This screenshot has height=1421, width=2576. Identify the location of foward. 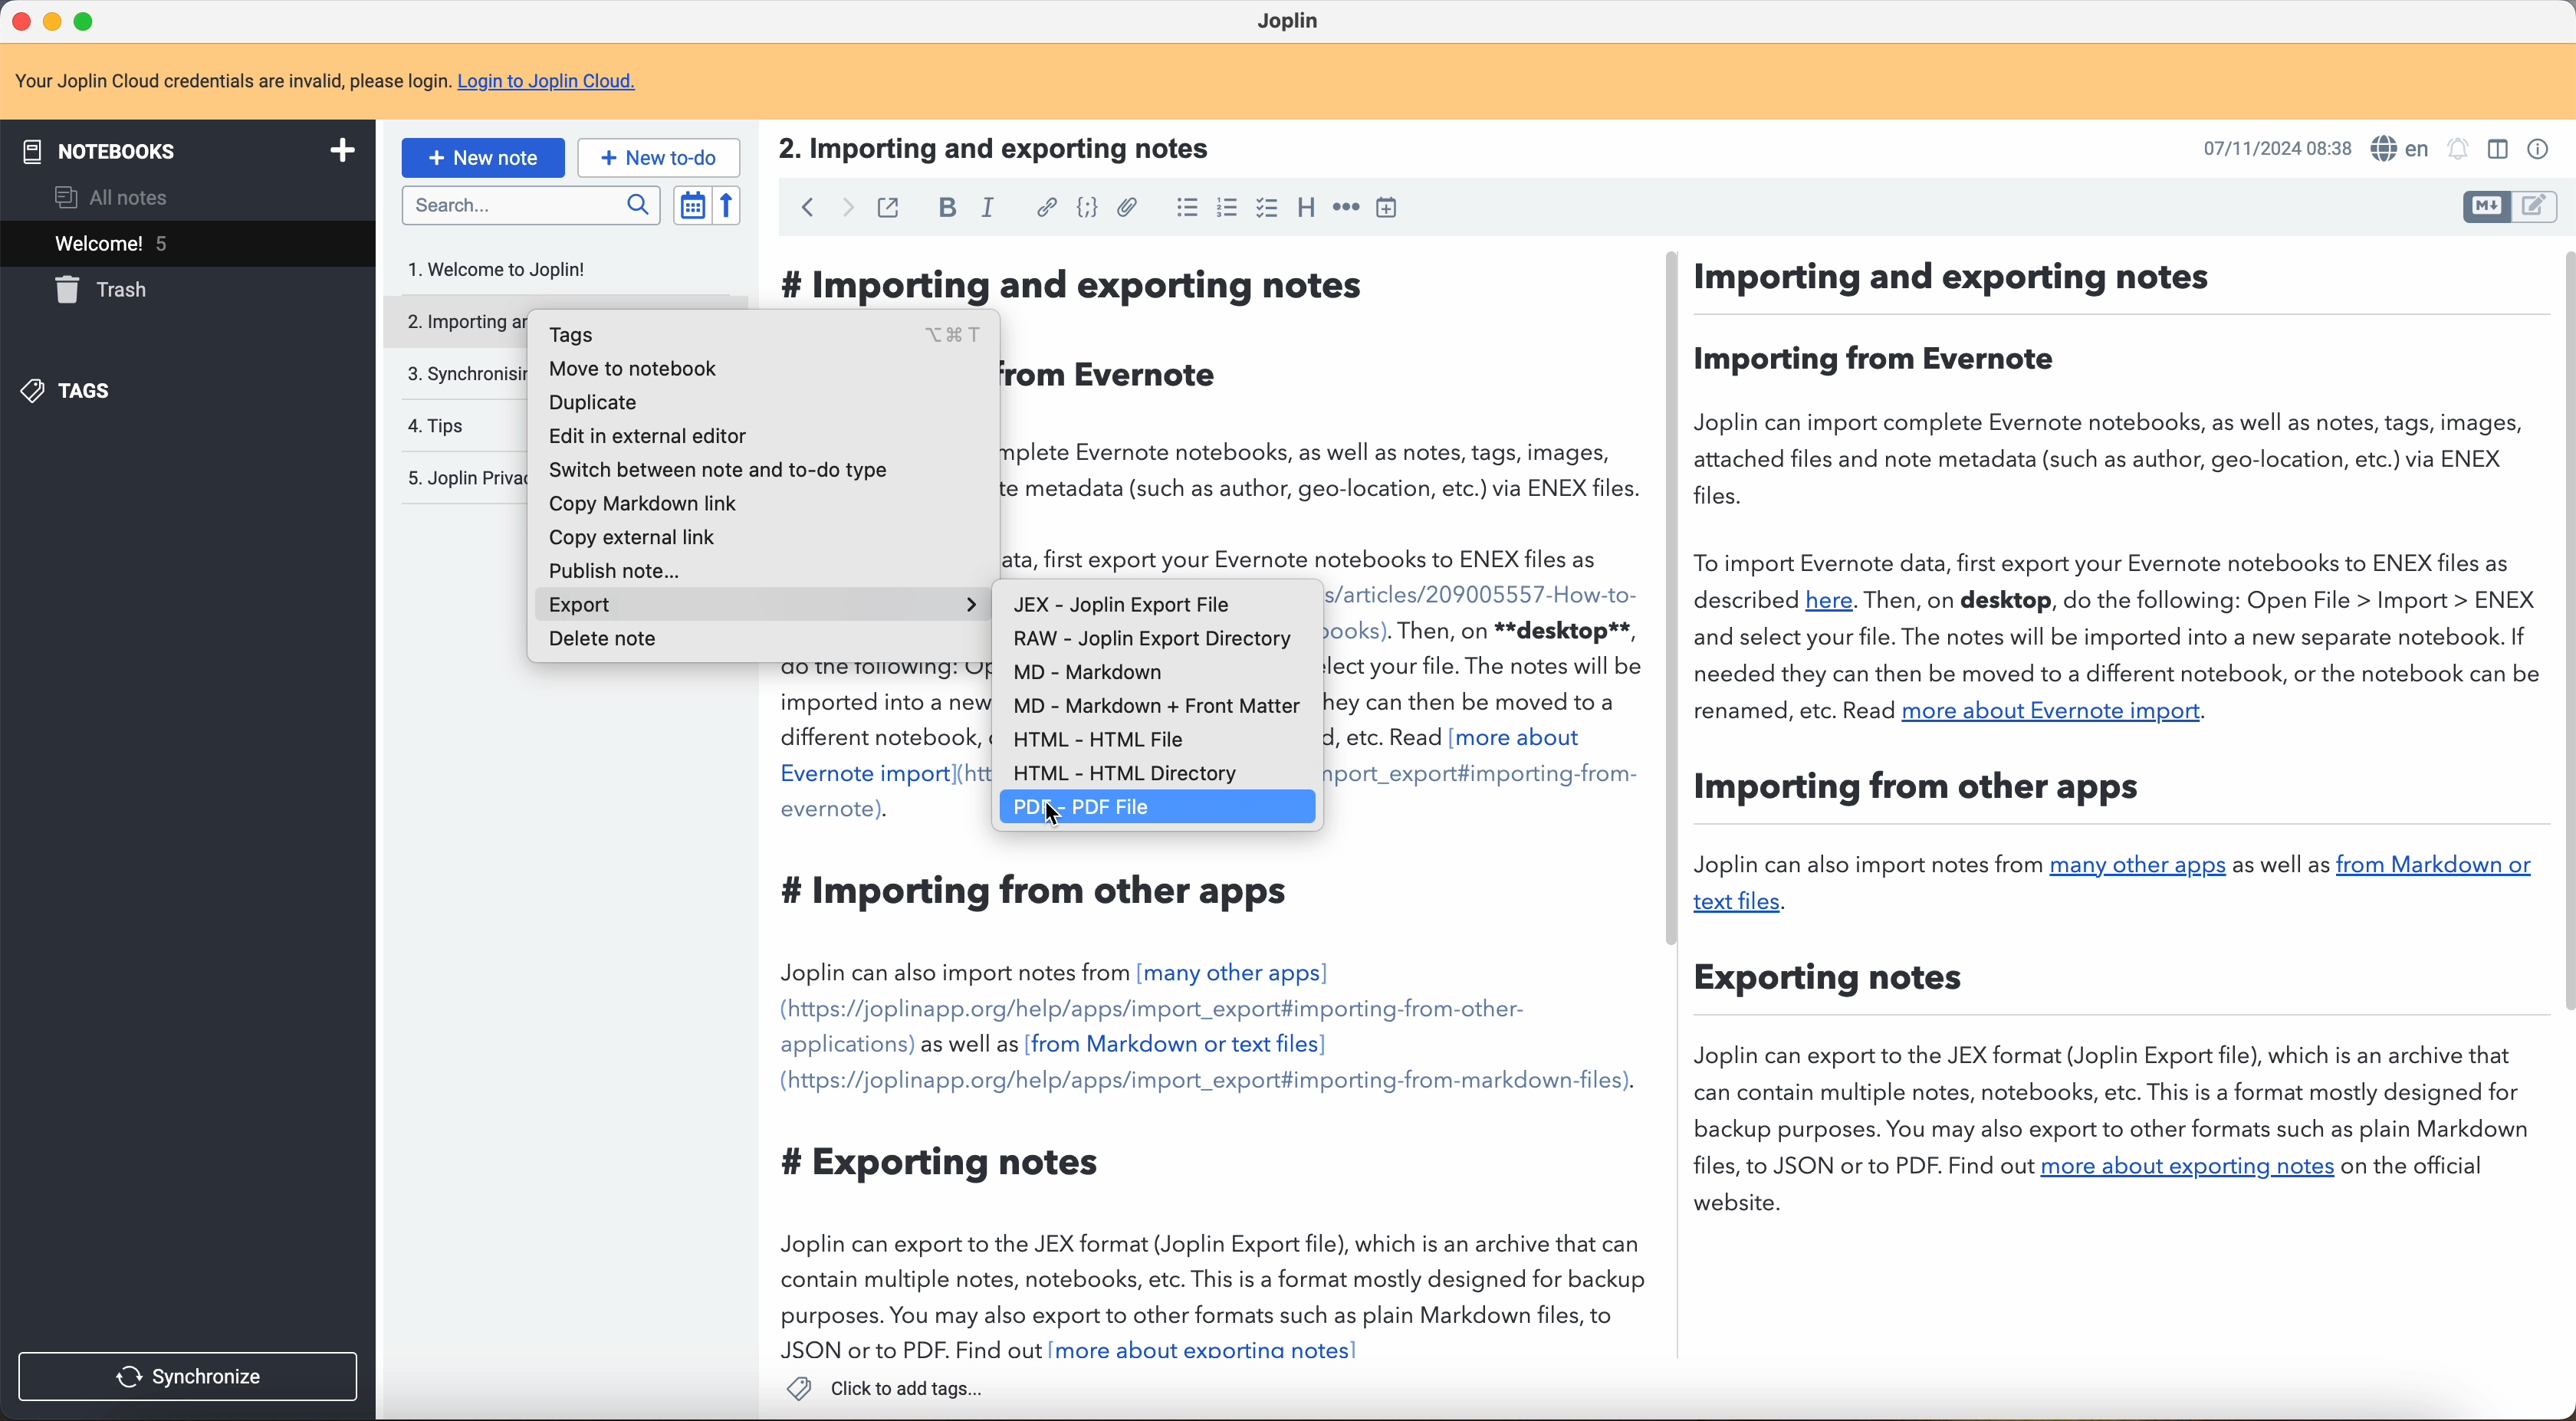
(842, 209).